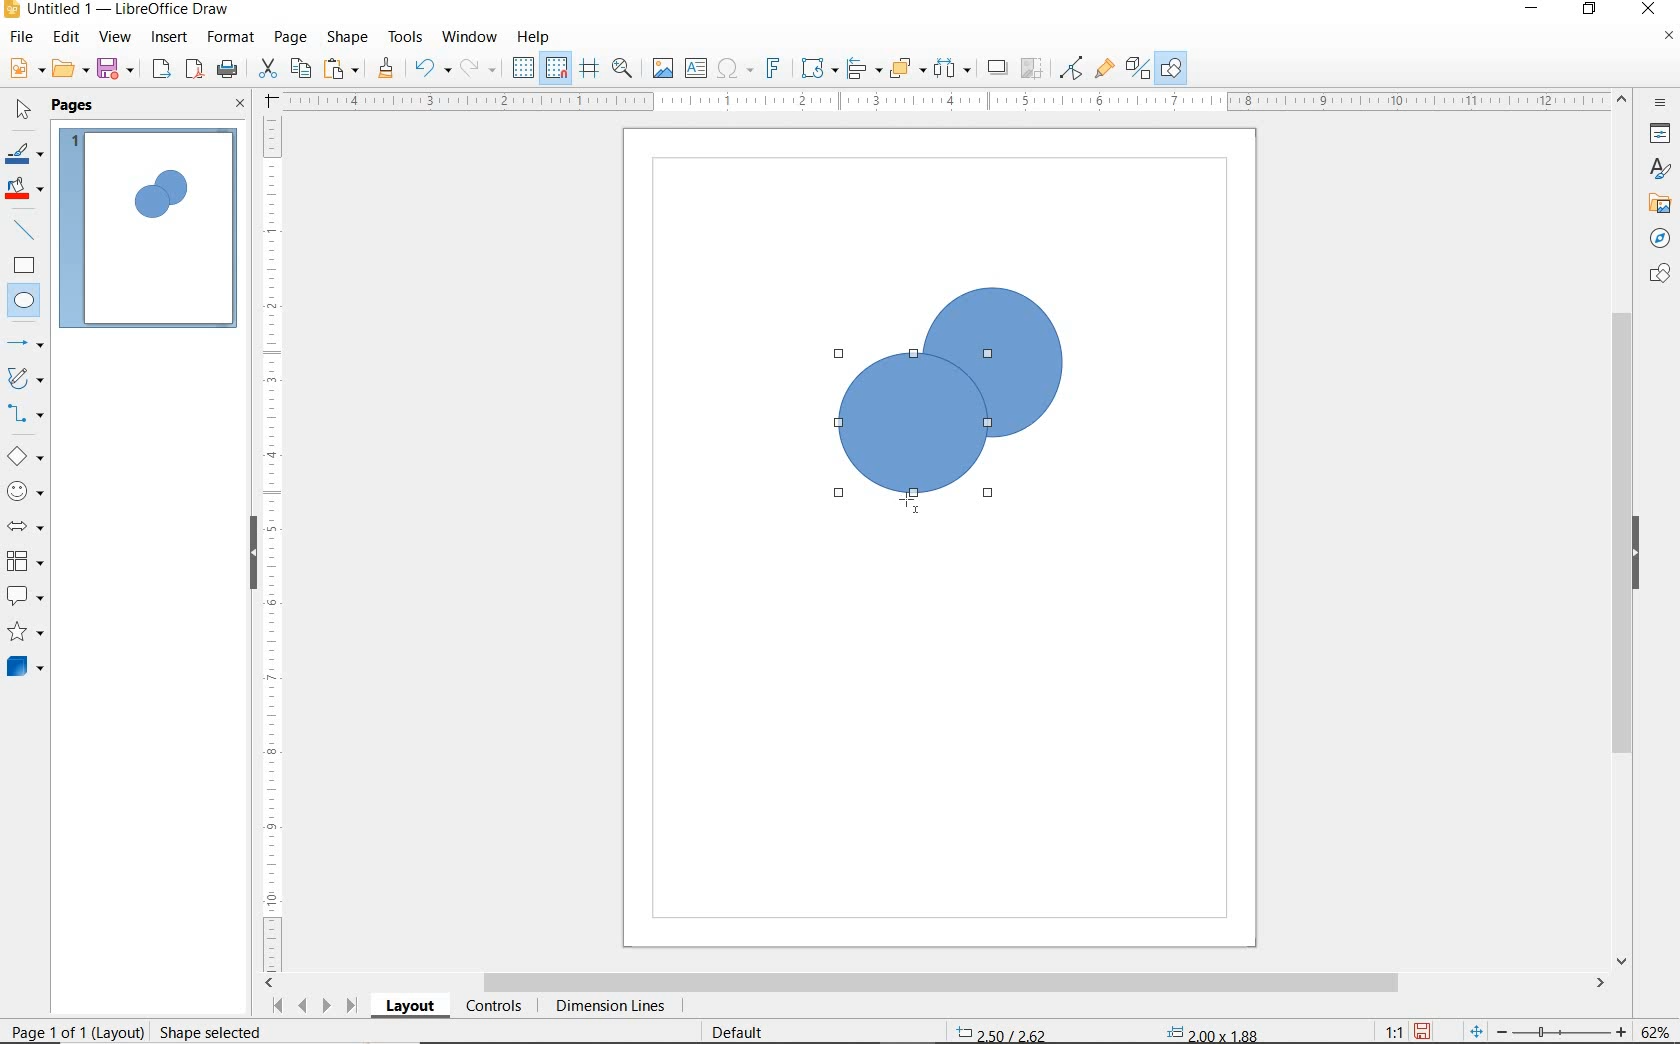 Image resolution: width=1680 pixels, height=1044 pixels. Describe the element at coordinates (23, 40) in the screenshot. I see `FILE` at that location.